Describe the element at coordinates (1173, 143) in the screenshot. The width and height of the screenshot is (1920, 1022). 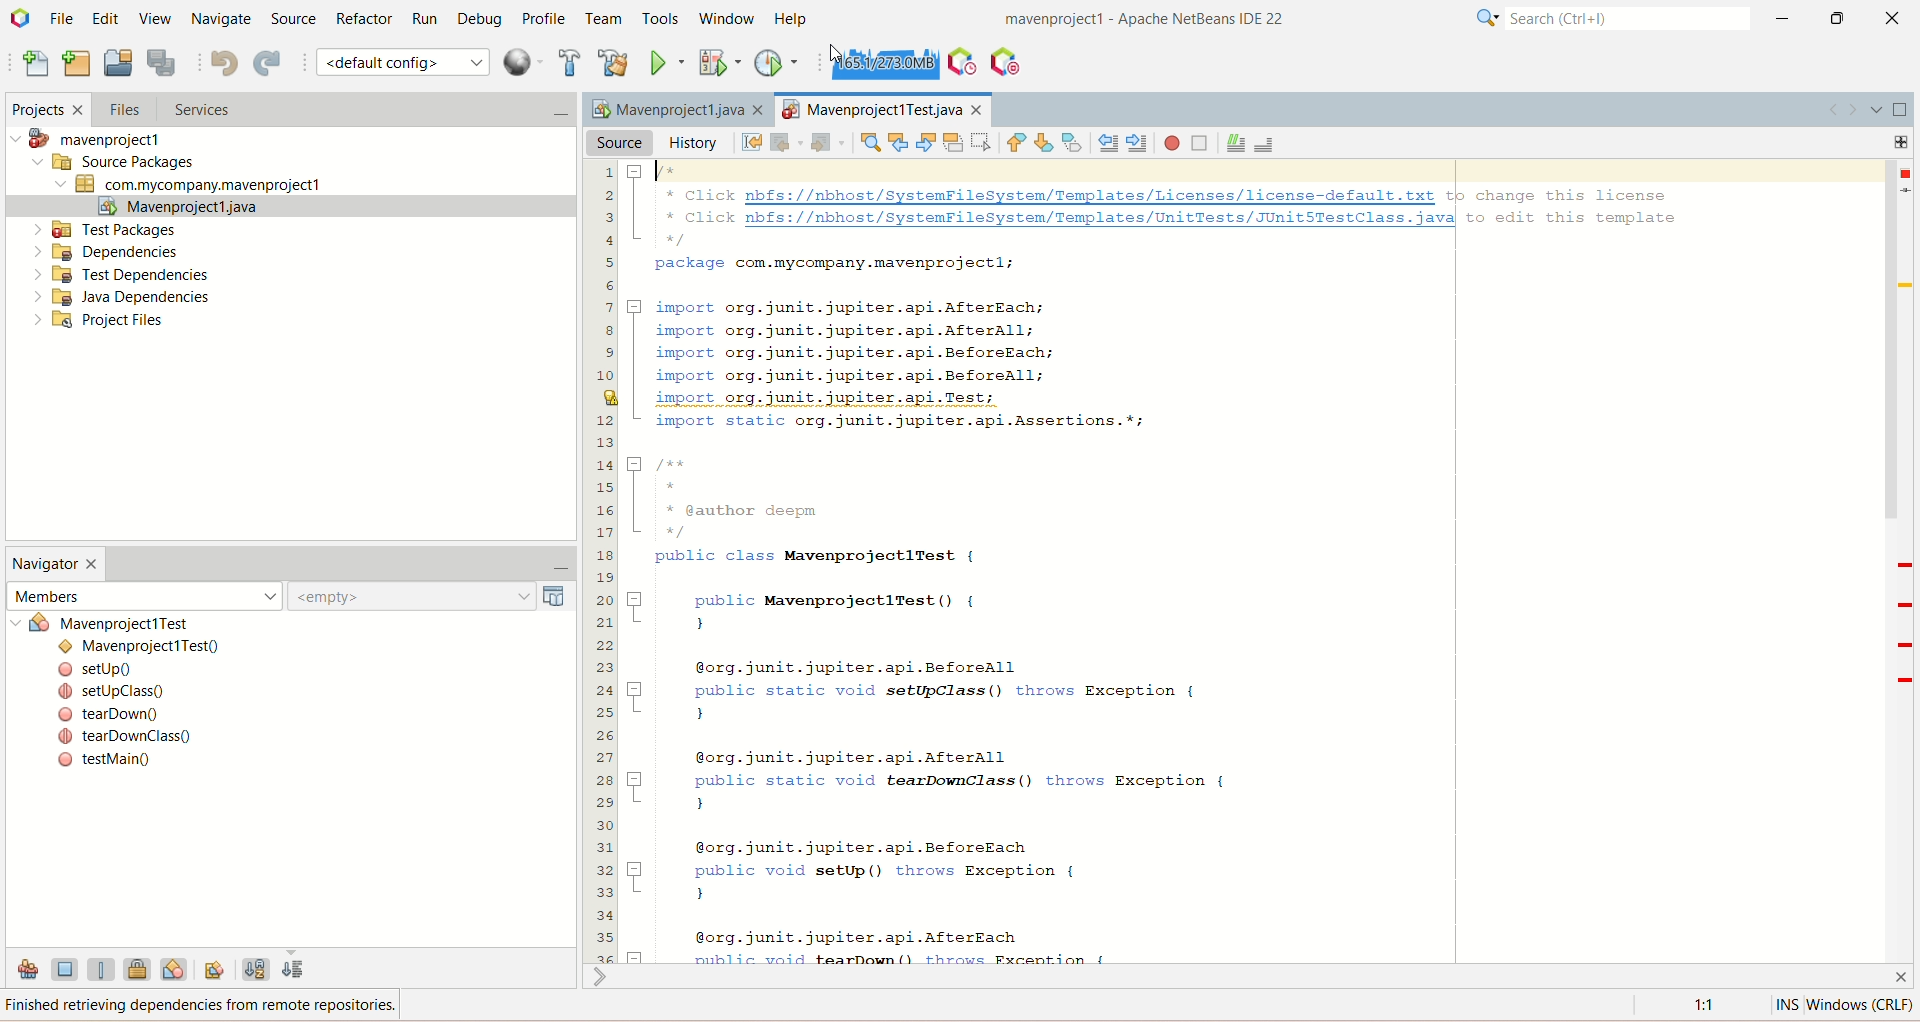
I see `start macro recording` at that location.